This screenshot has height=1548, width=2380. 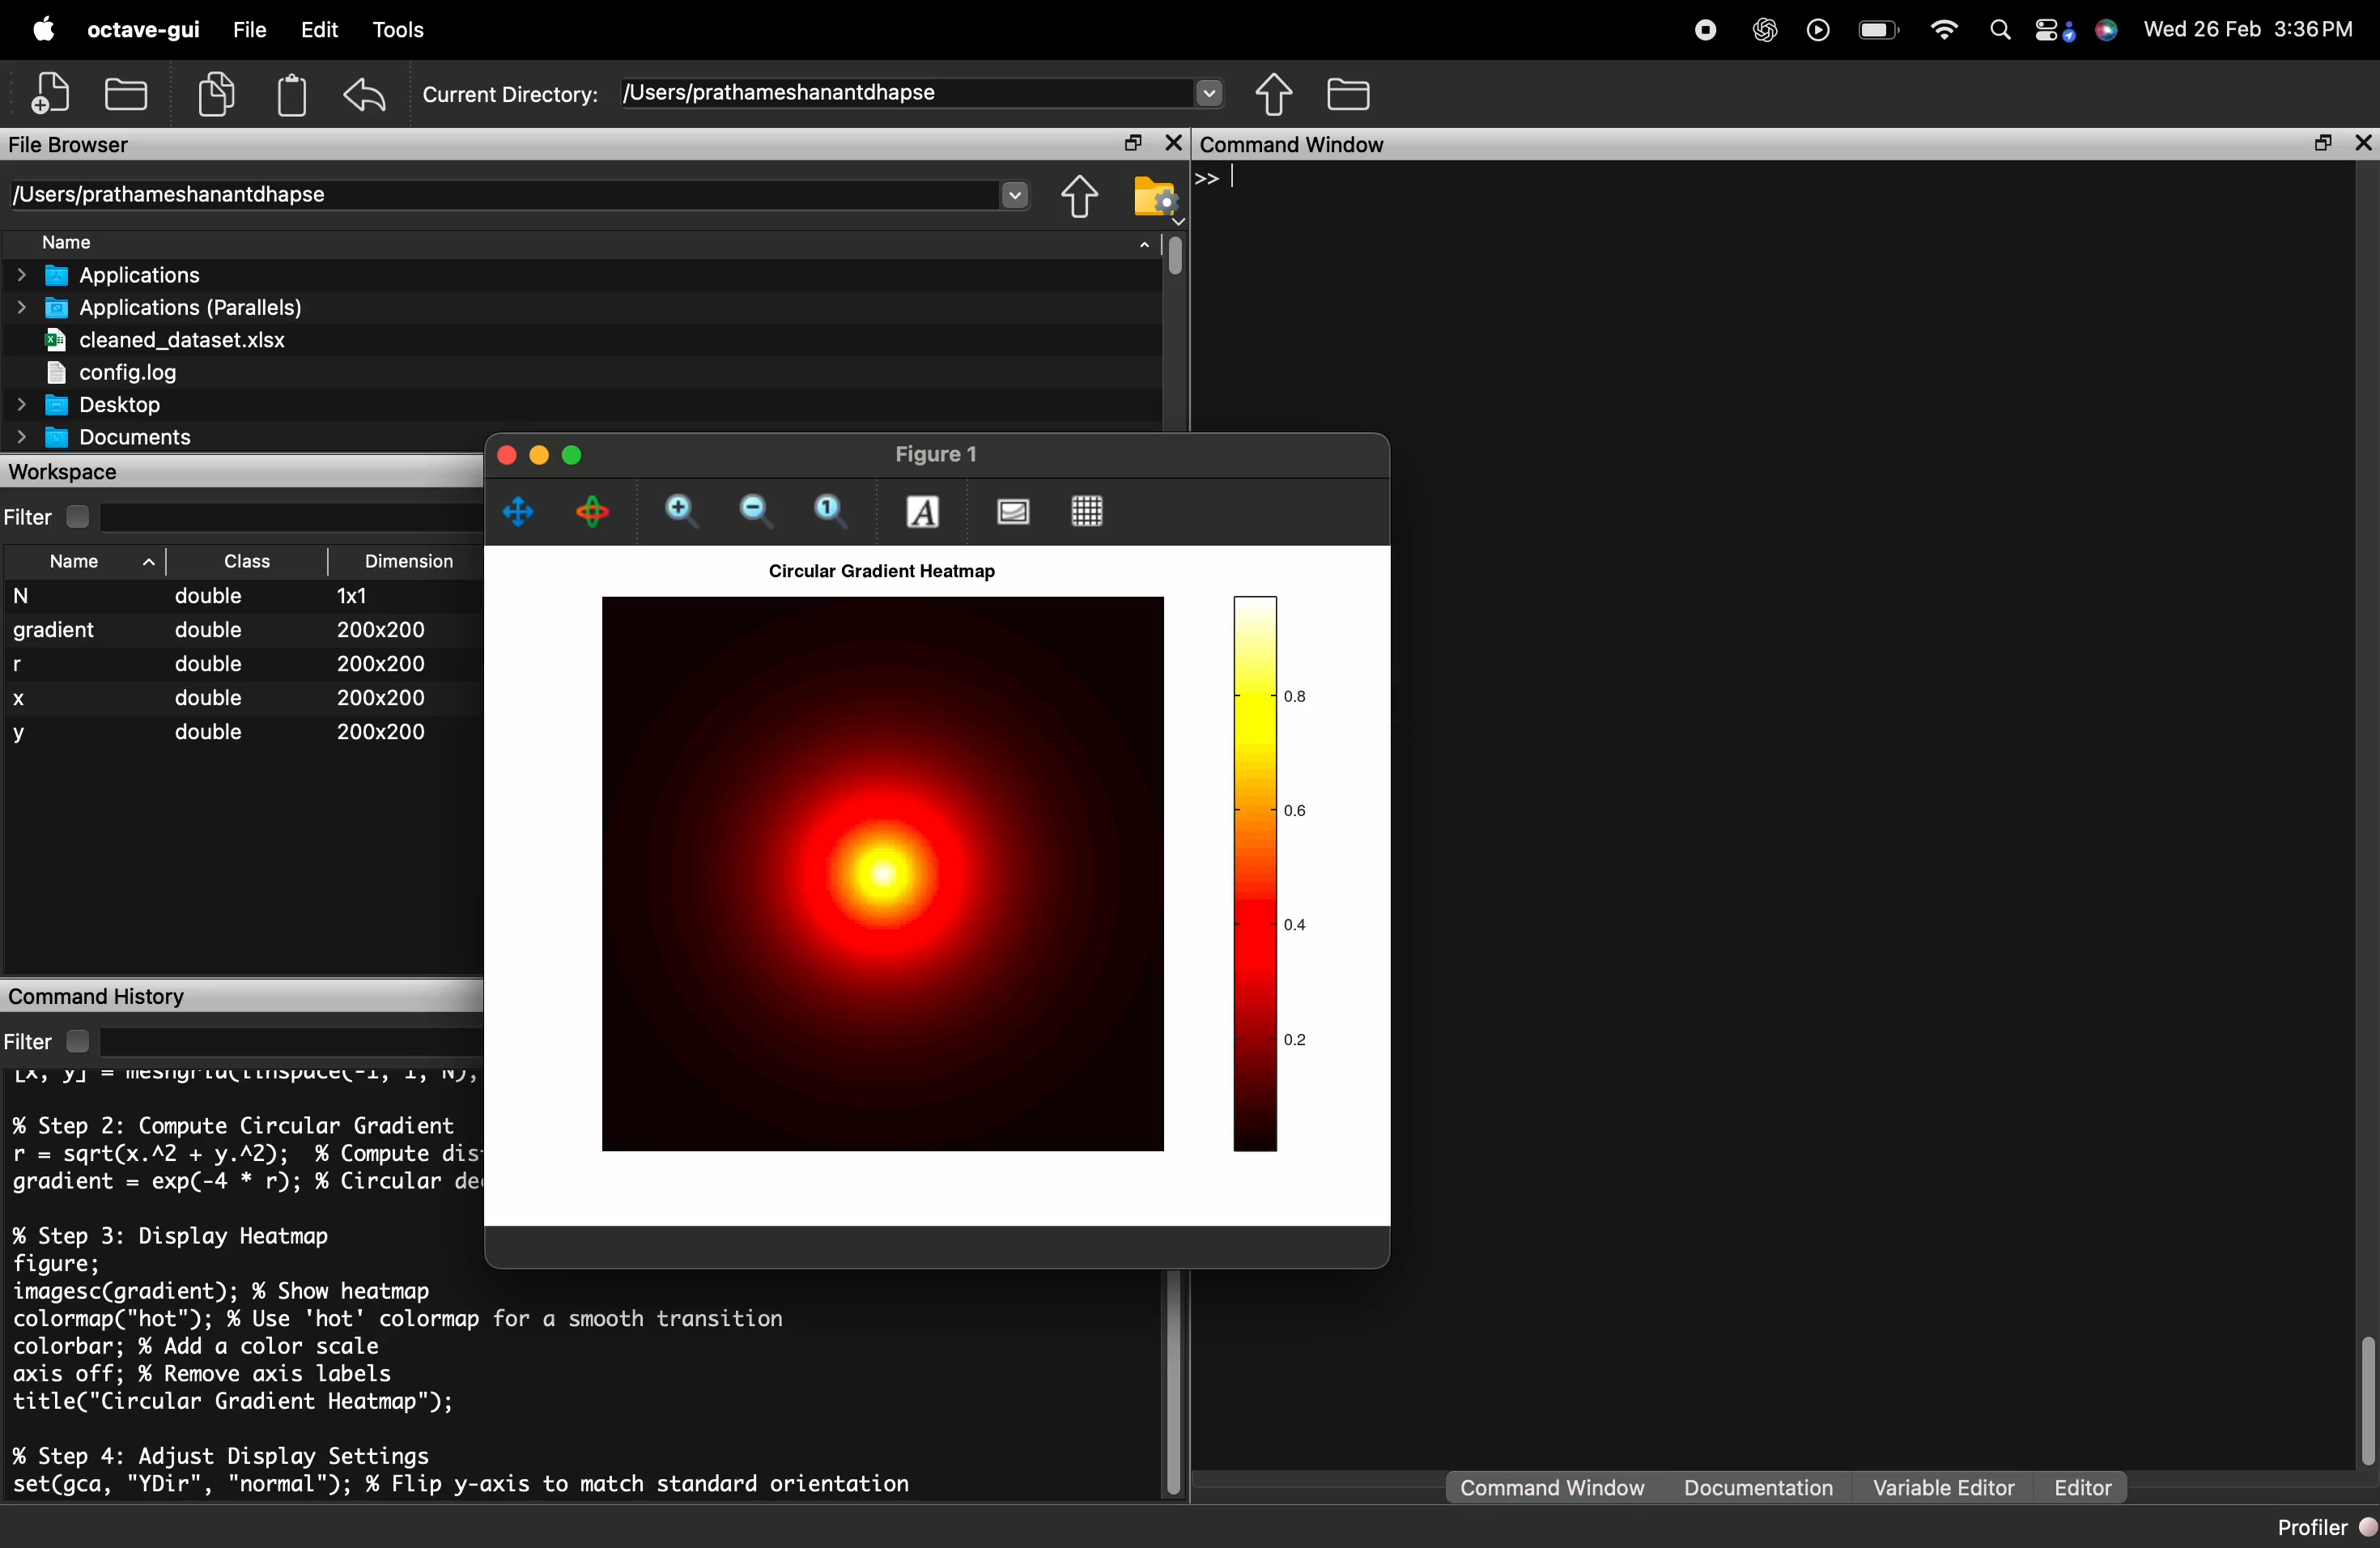 What do you see at coordinates (164, 339) in the screenshot?
I see `cleaned_dataset.xlsx` at bounding box center [164, 339].